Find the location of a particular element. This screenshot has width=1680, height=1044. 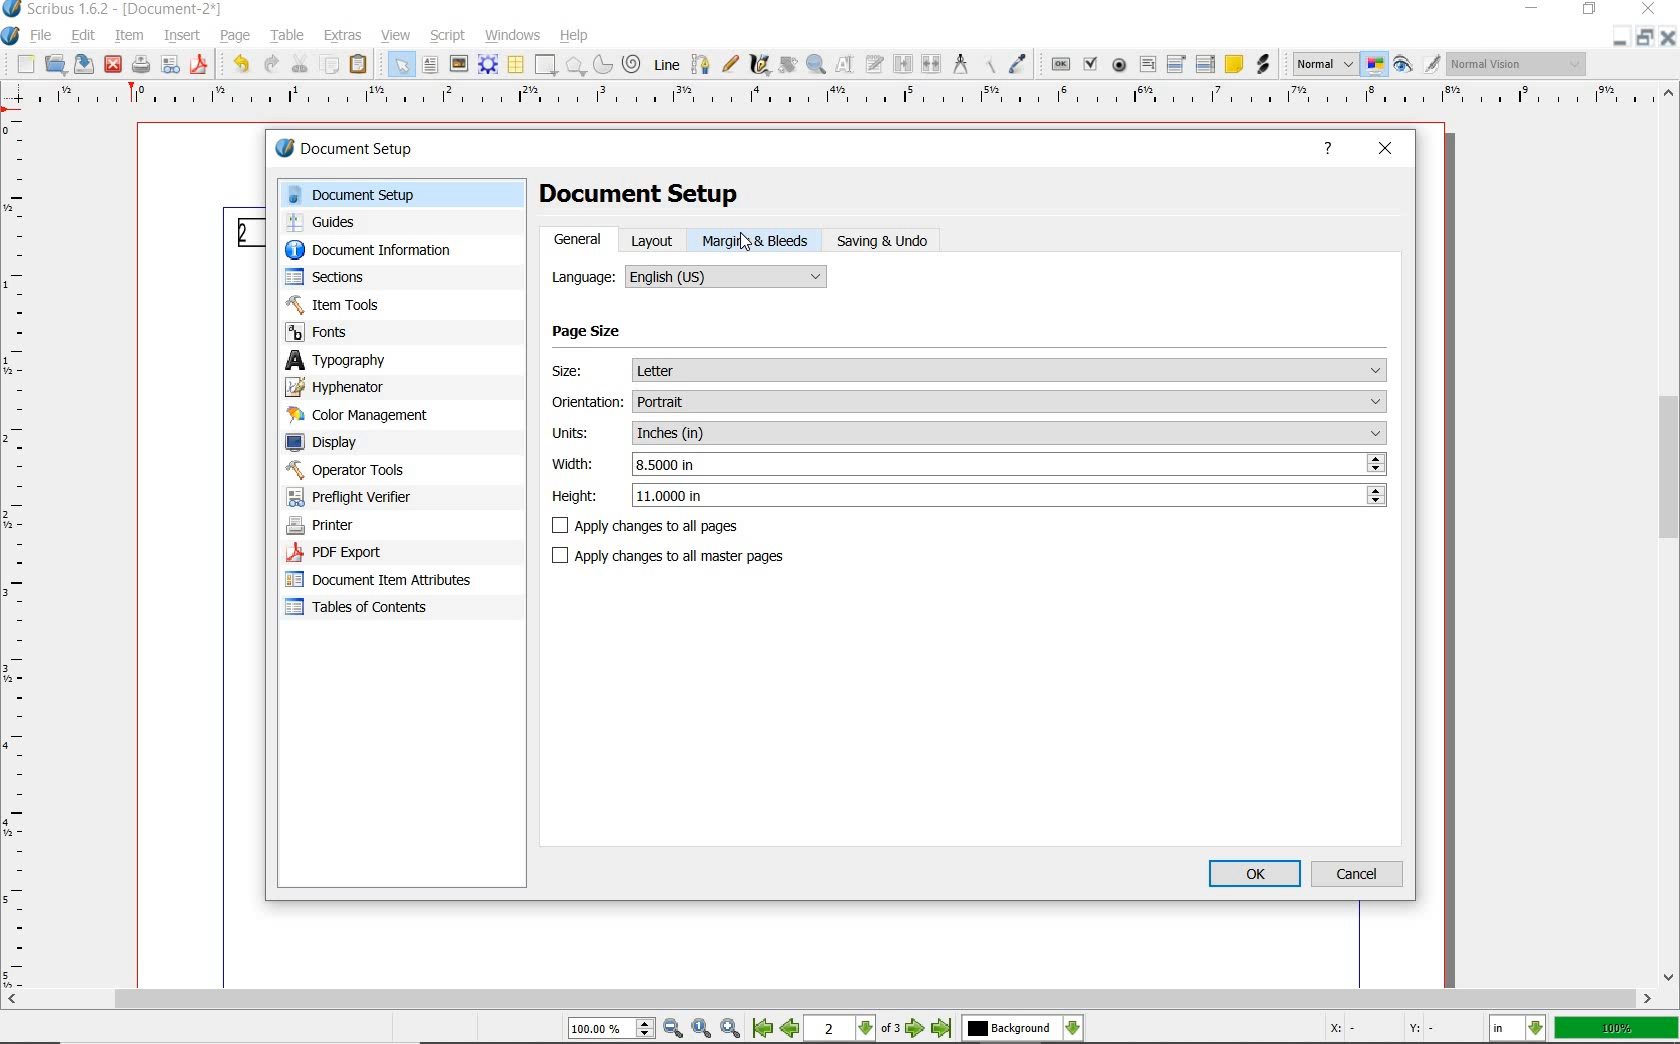

guides is located at coordinates (329, 224).